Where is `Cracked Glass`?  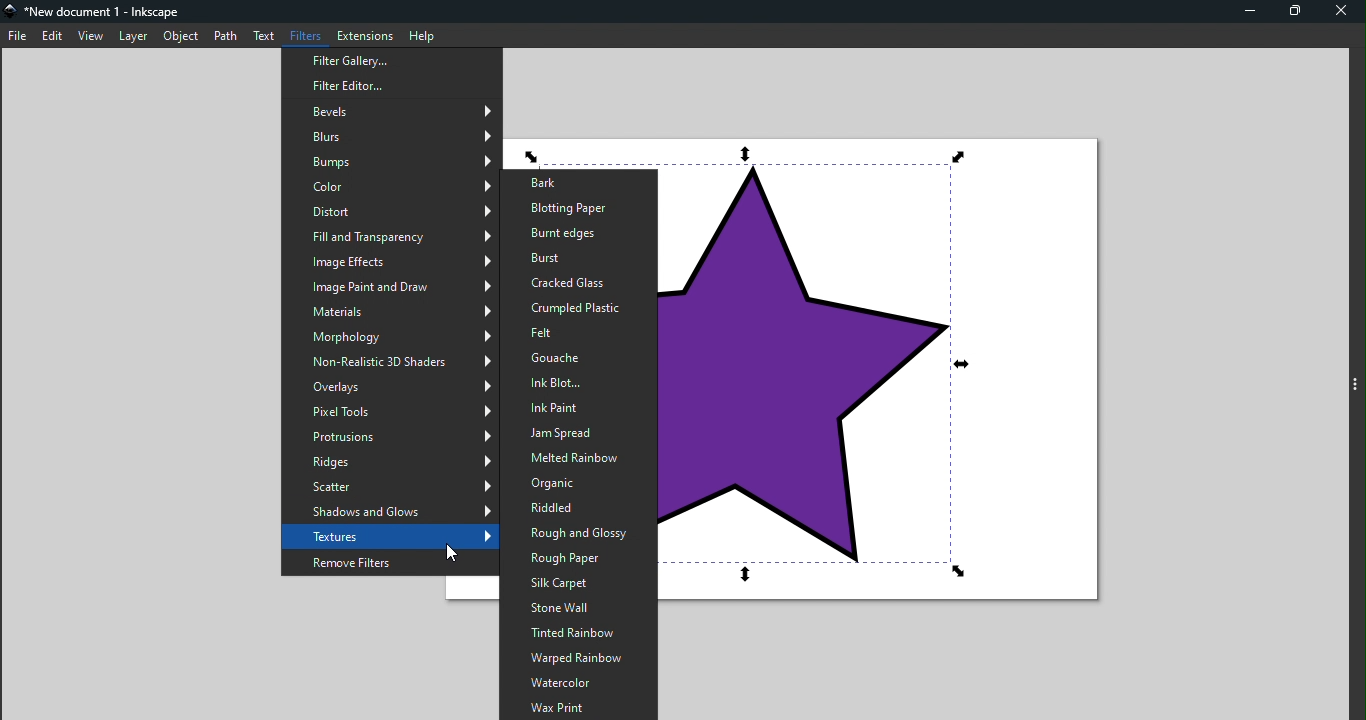 Cracked Glass is located at coordinates (579, 282).